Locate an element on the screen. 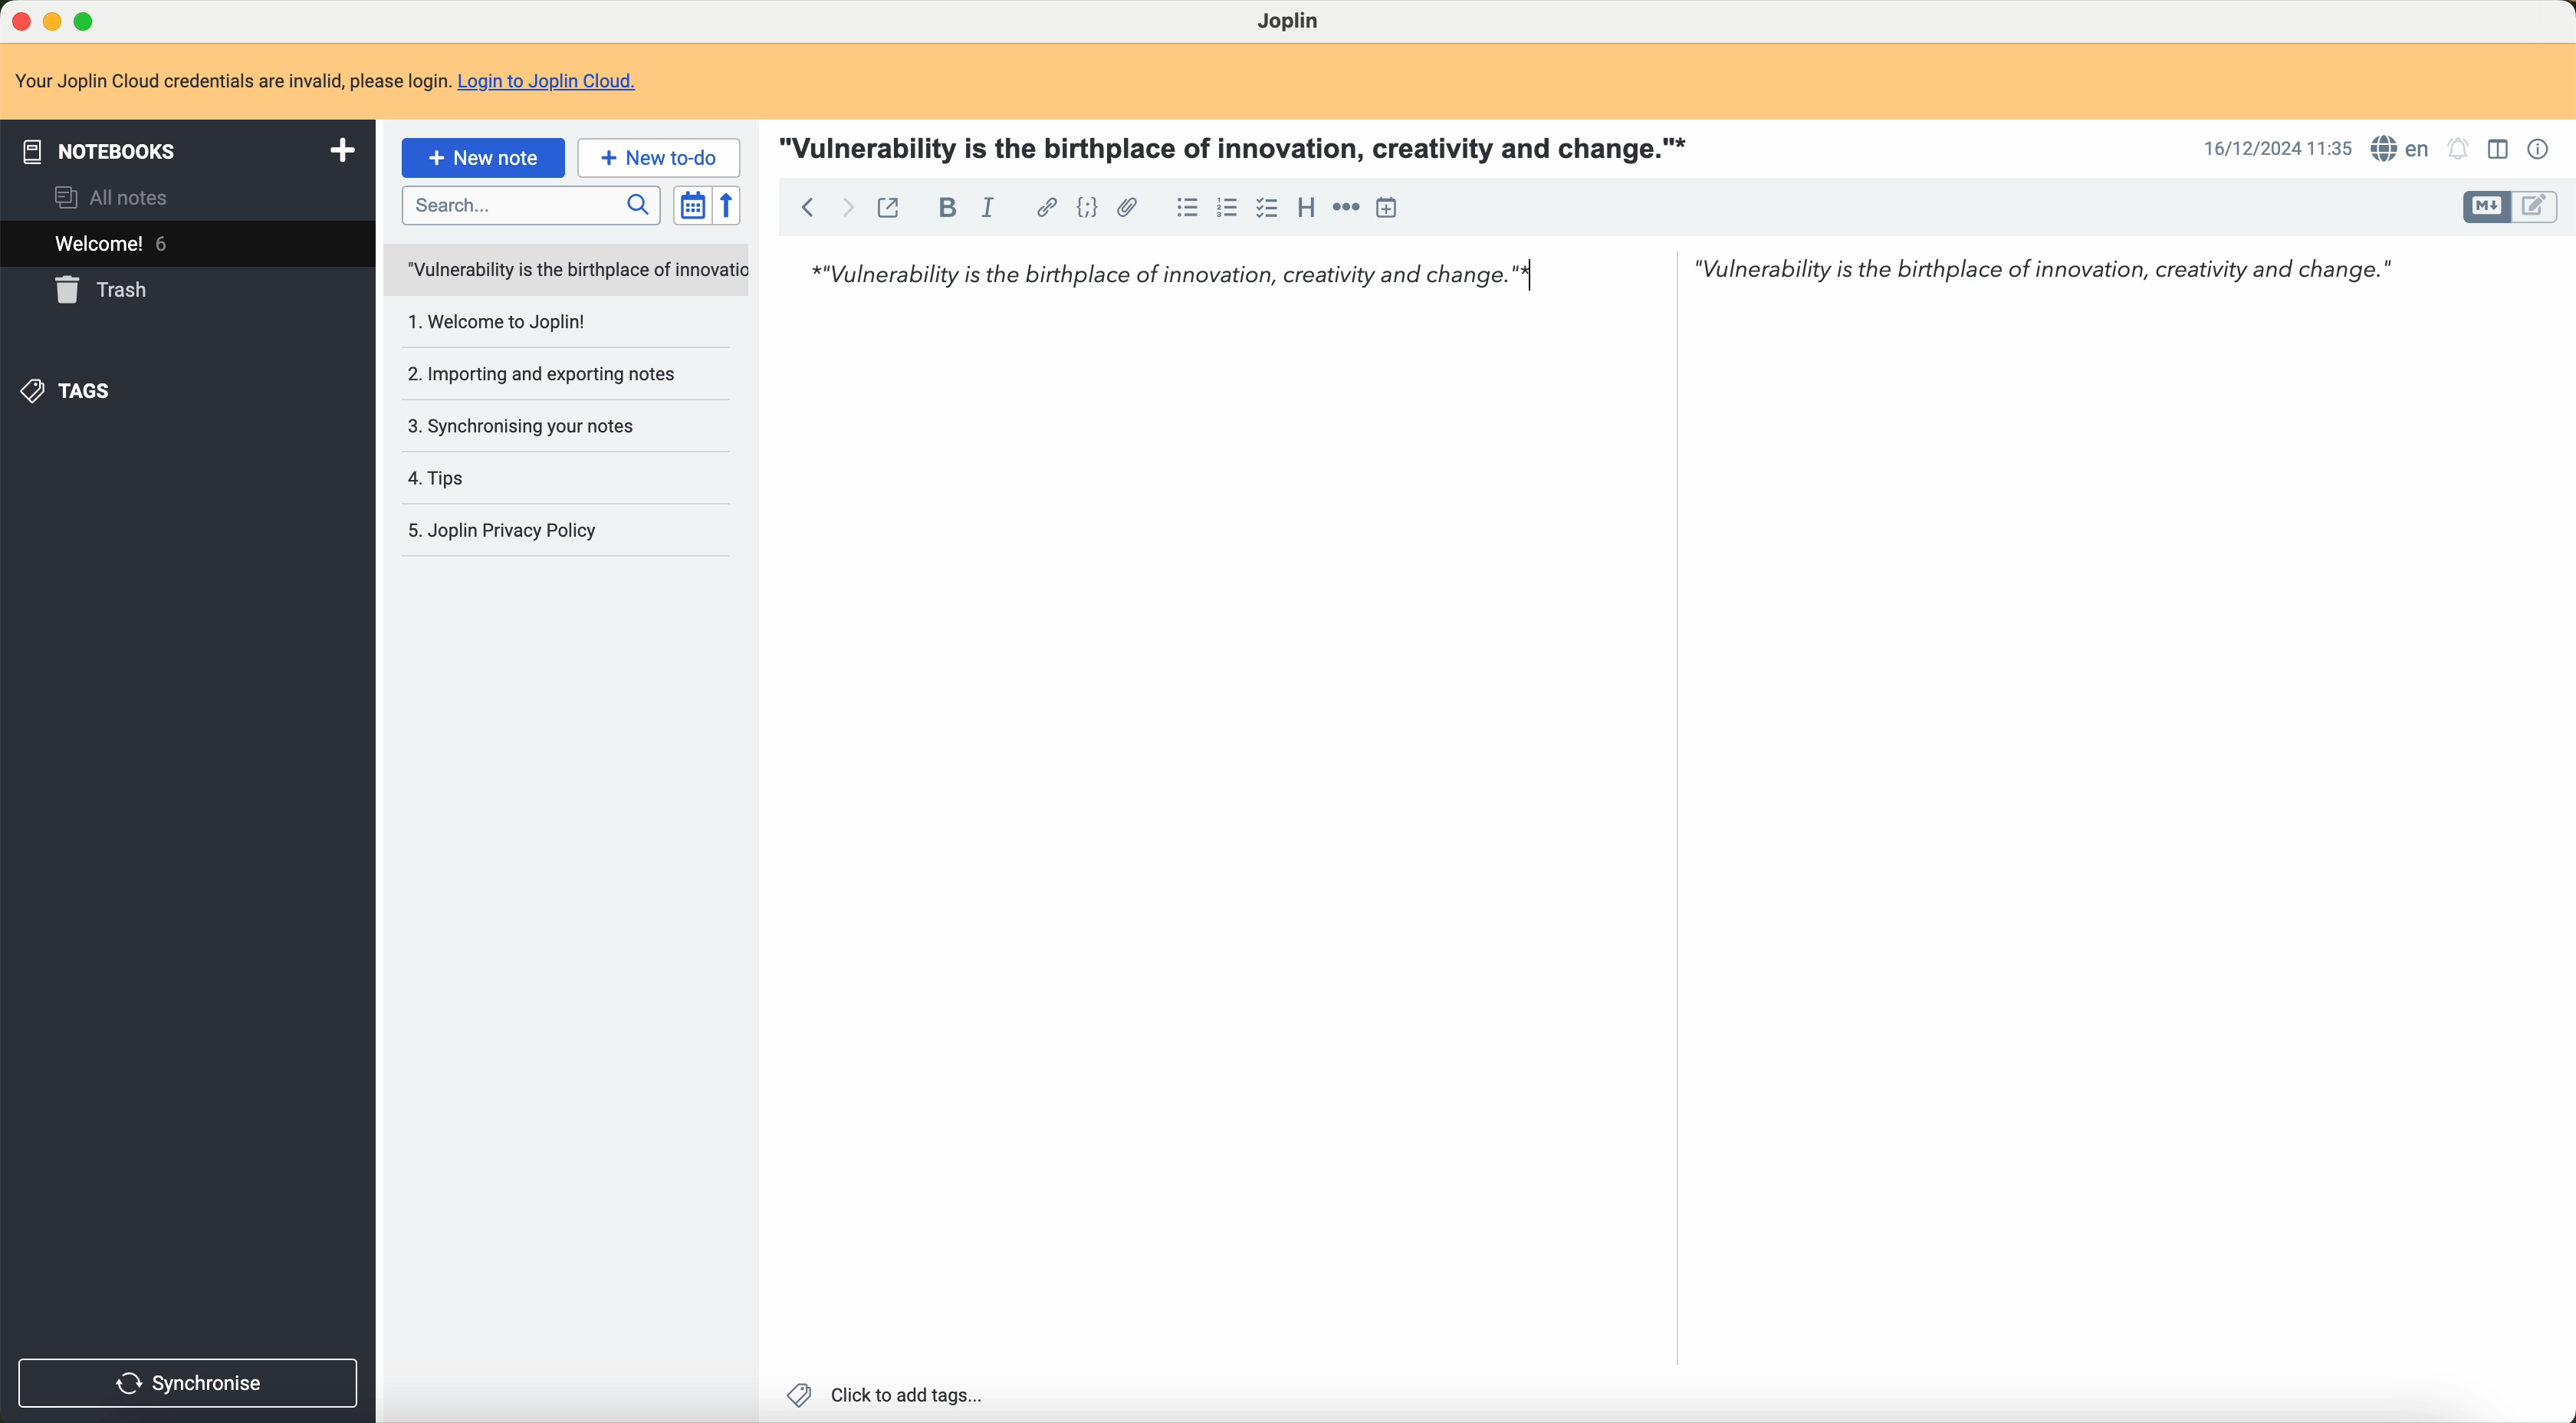 Image resolution: width=2576 pixels, height=1423 pixels. toggle editor layout is located at coordinates (2497, 152).